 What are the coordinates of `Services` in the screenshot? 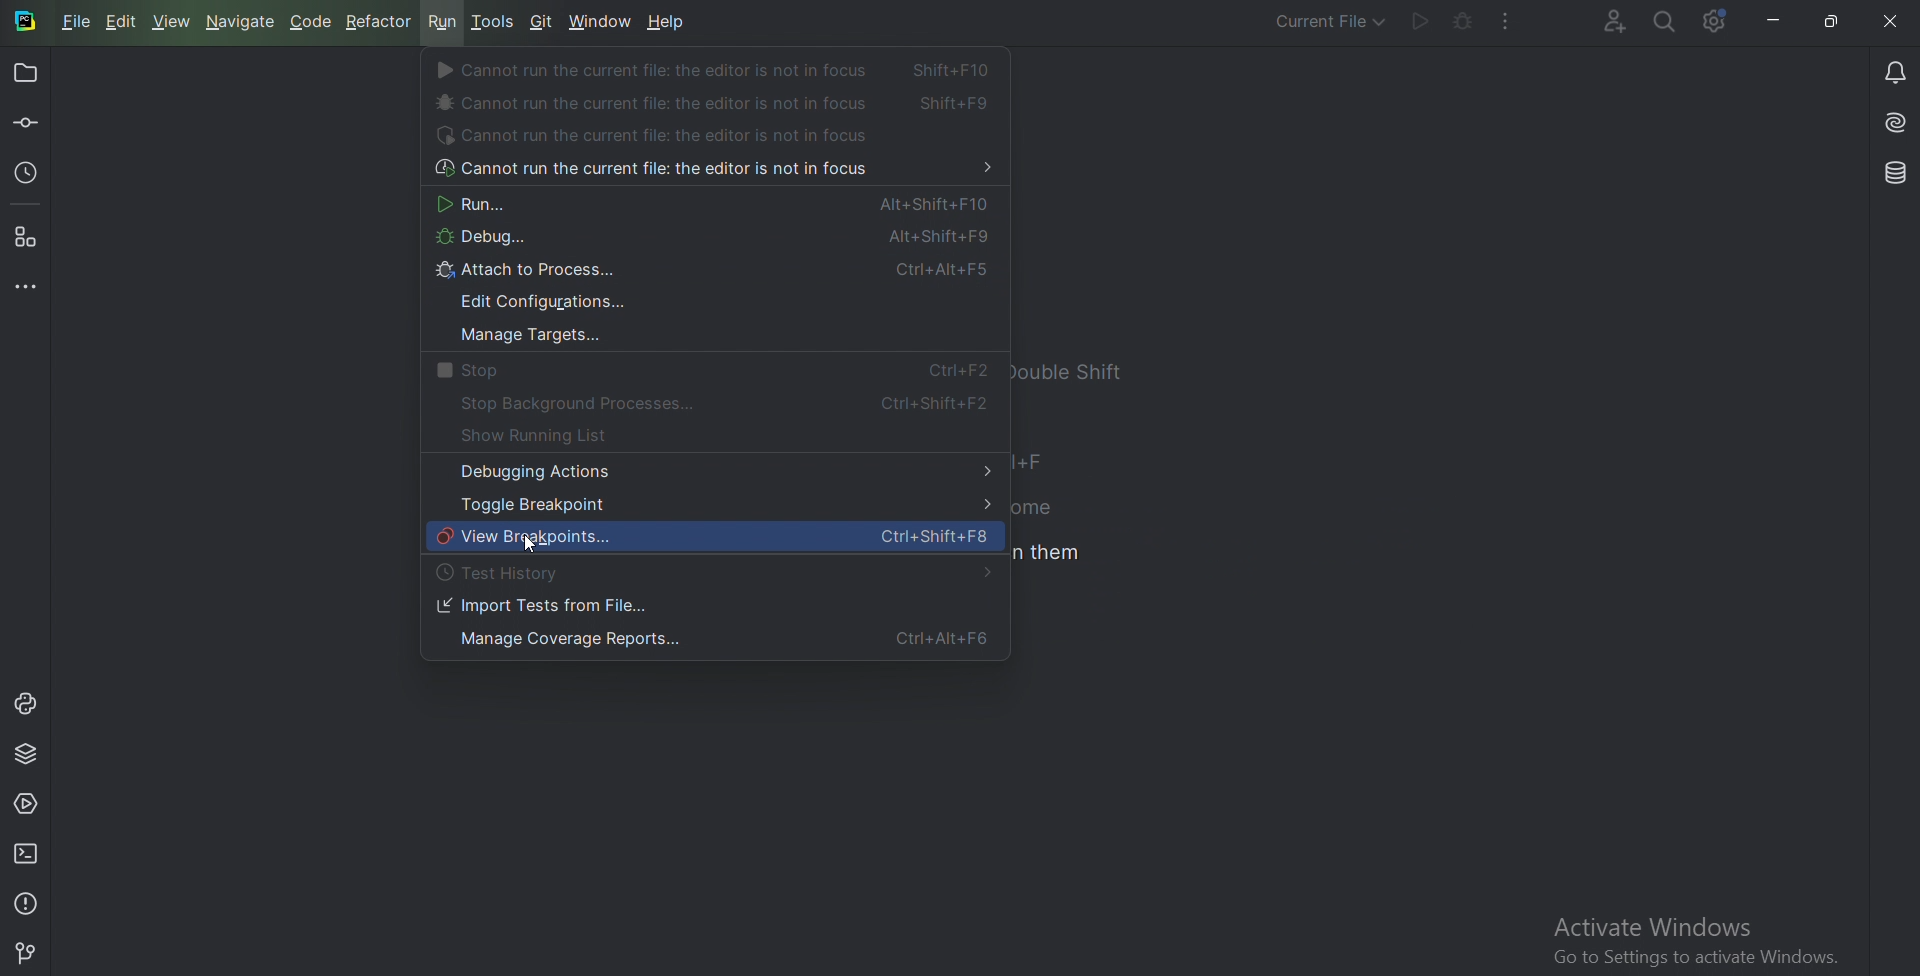 It's located at (27, 807).